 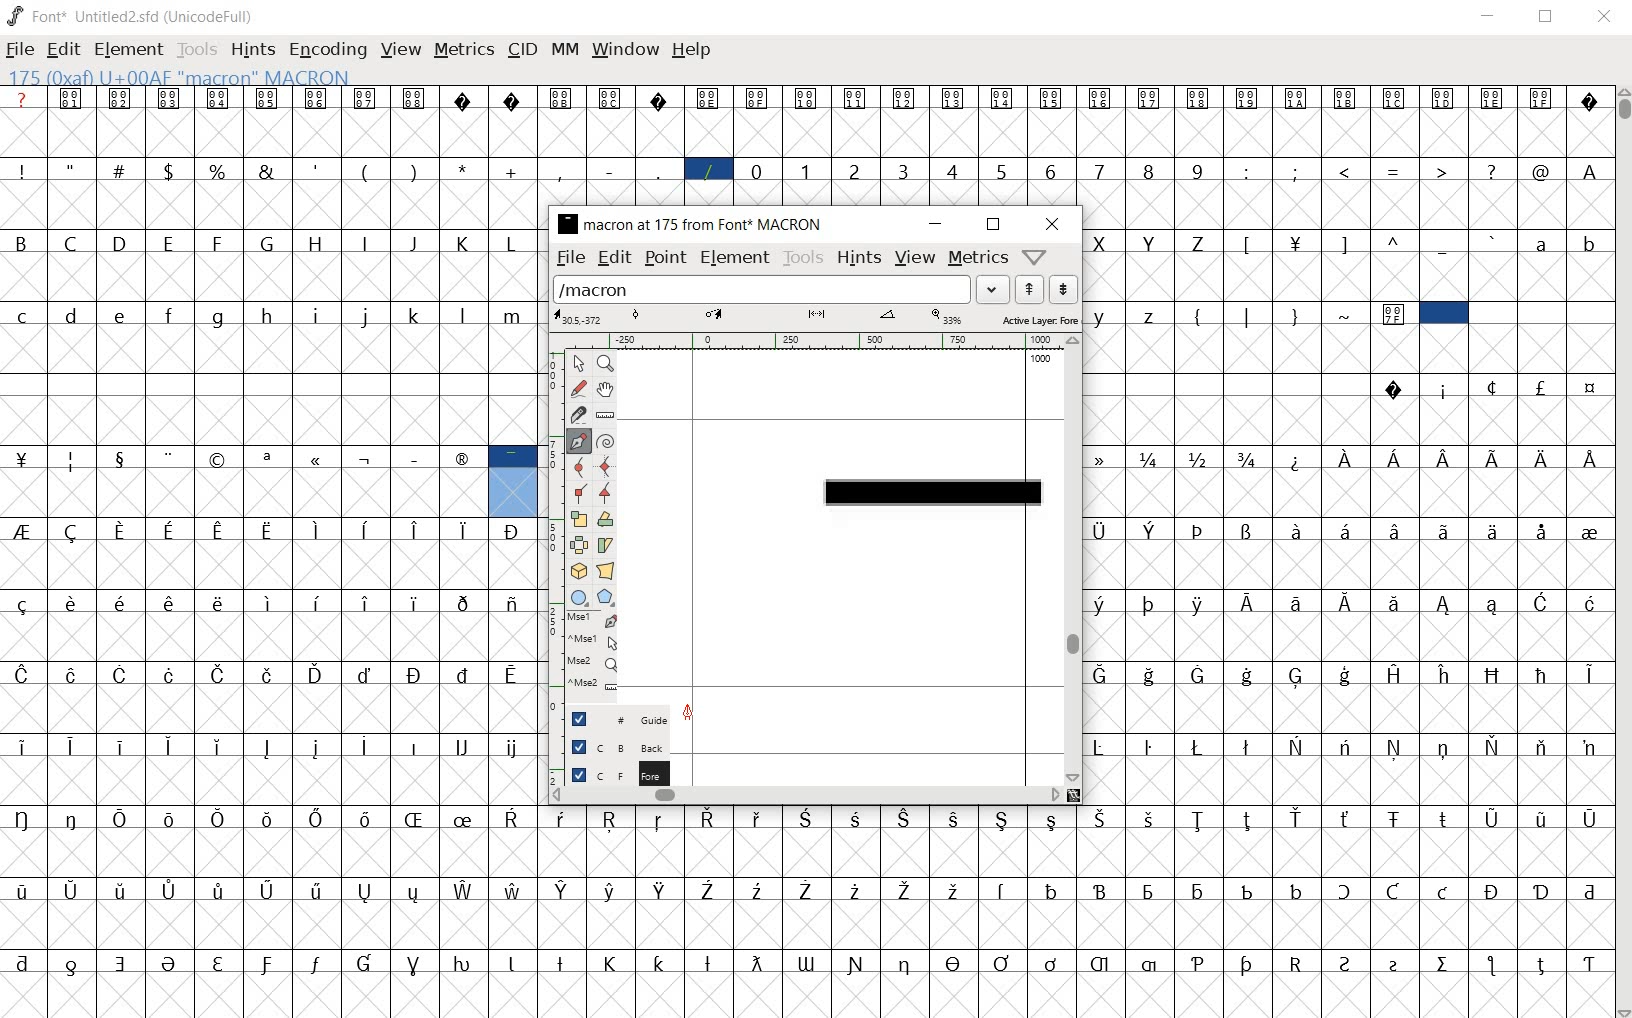 I want to click on Symbol, so click(x=125, y=603).